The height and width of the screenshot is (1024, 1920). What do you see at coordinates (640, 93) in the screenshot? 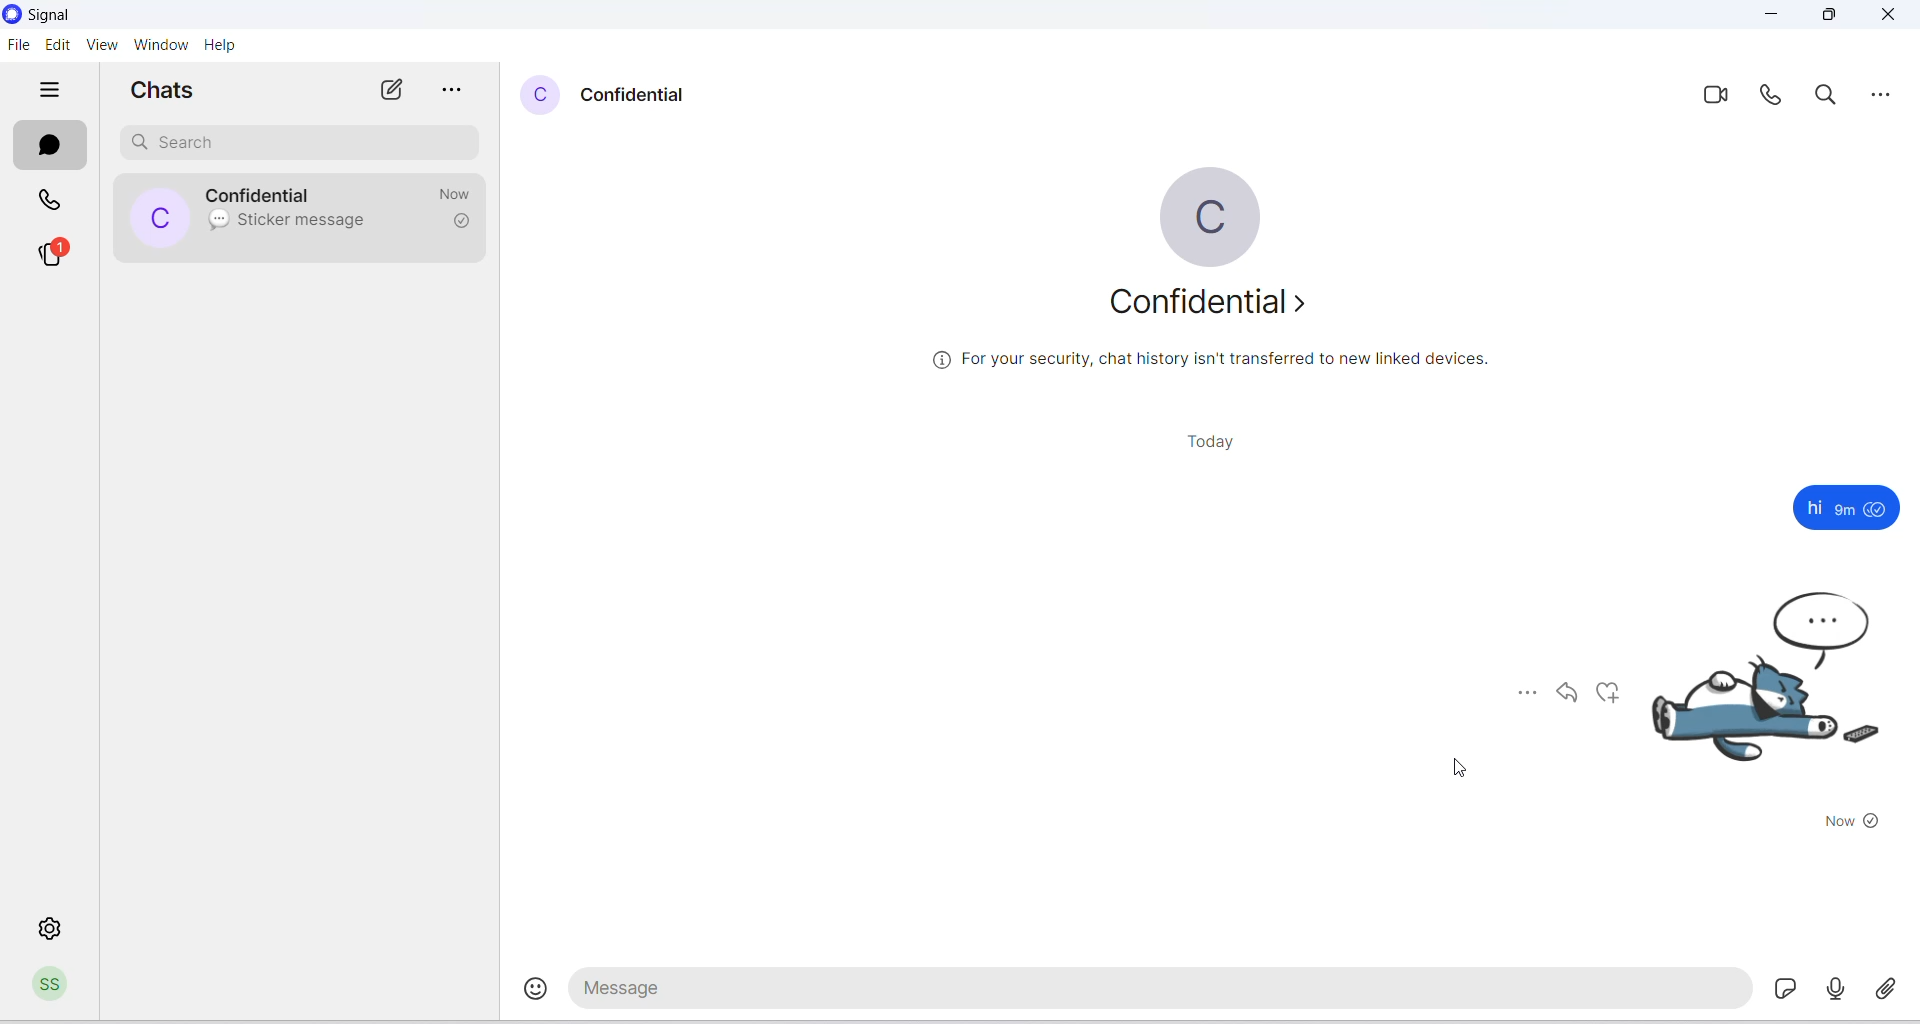
I see `contact name` at bounding box center [640, 93].